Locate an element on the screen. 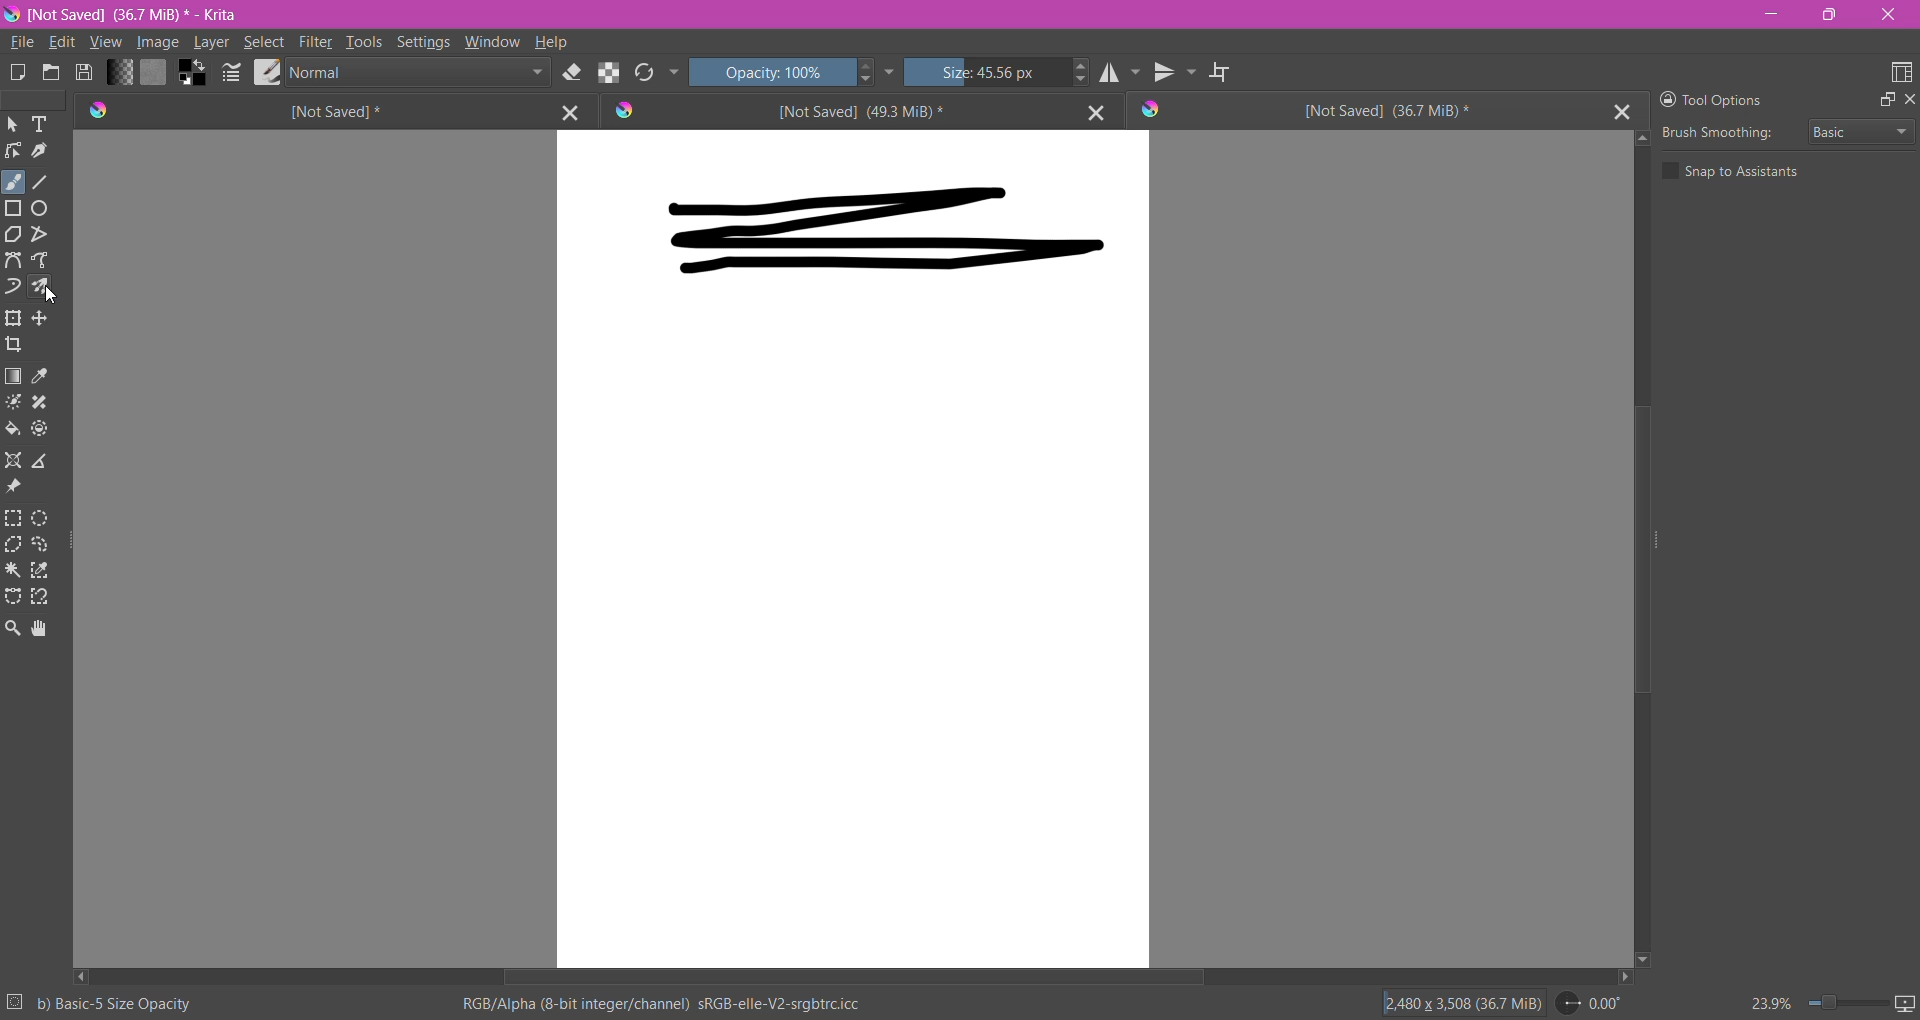  Line Tool is located at coordinates (42, 182).